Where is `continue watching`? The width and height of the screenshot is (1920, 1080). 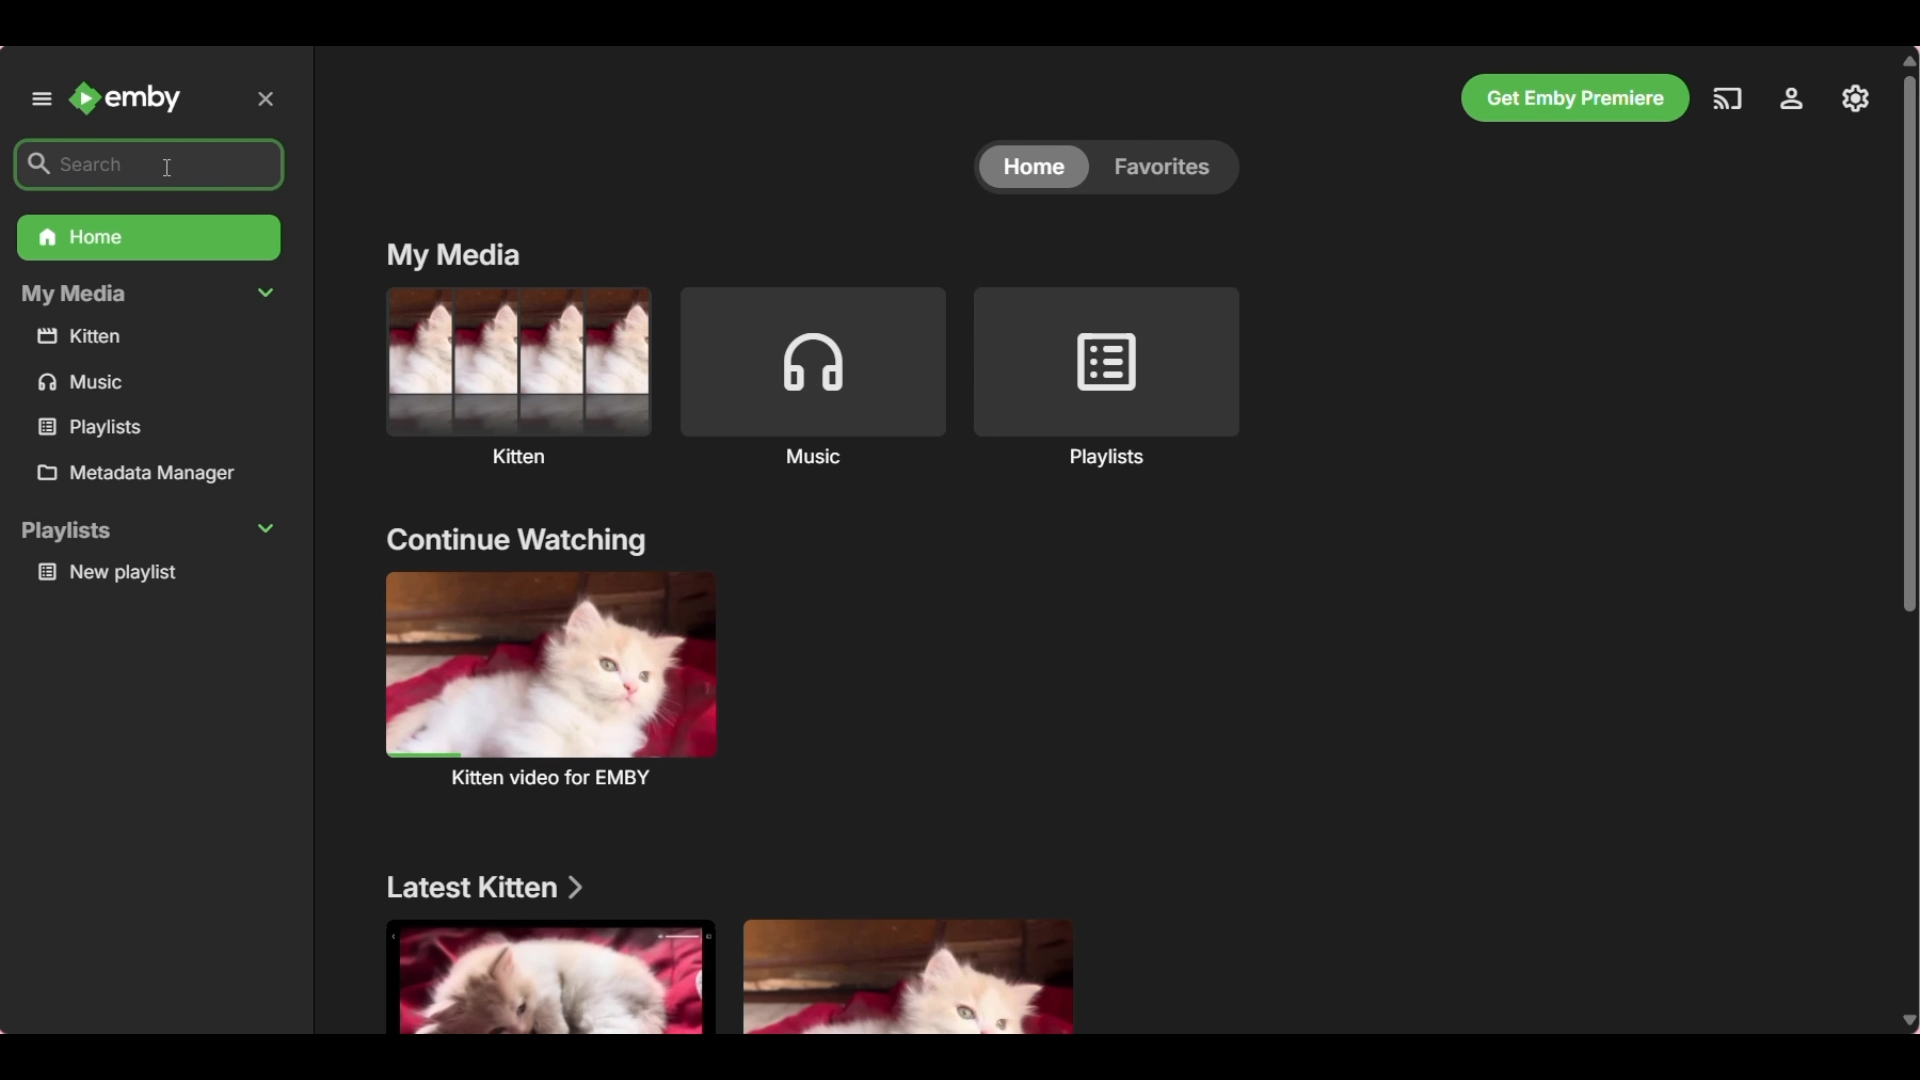 continue watching is located at coordinates (518, 540).